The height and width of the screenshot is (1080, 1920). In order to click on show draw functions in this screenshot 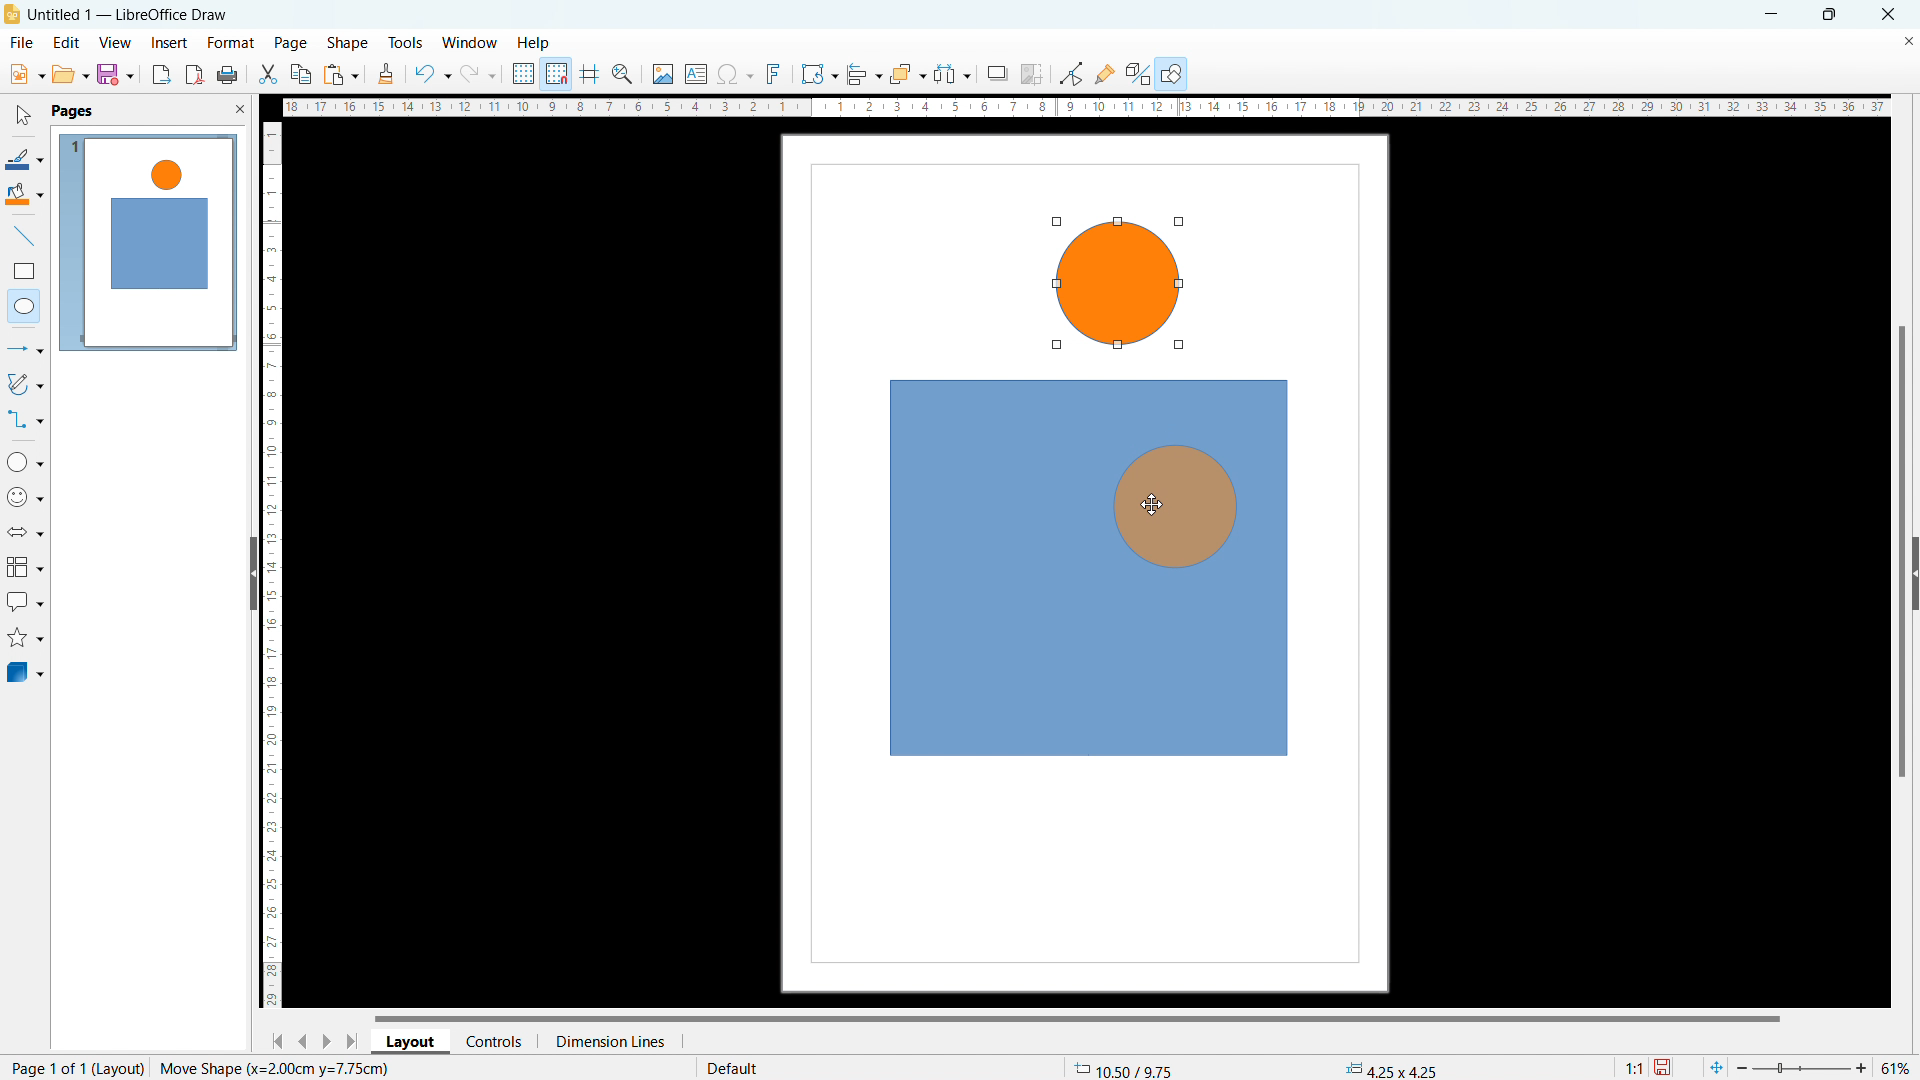, I will do `click(1173, 75)`.